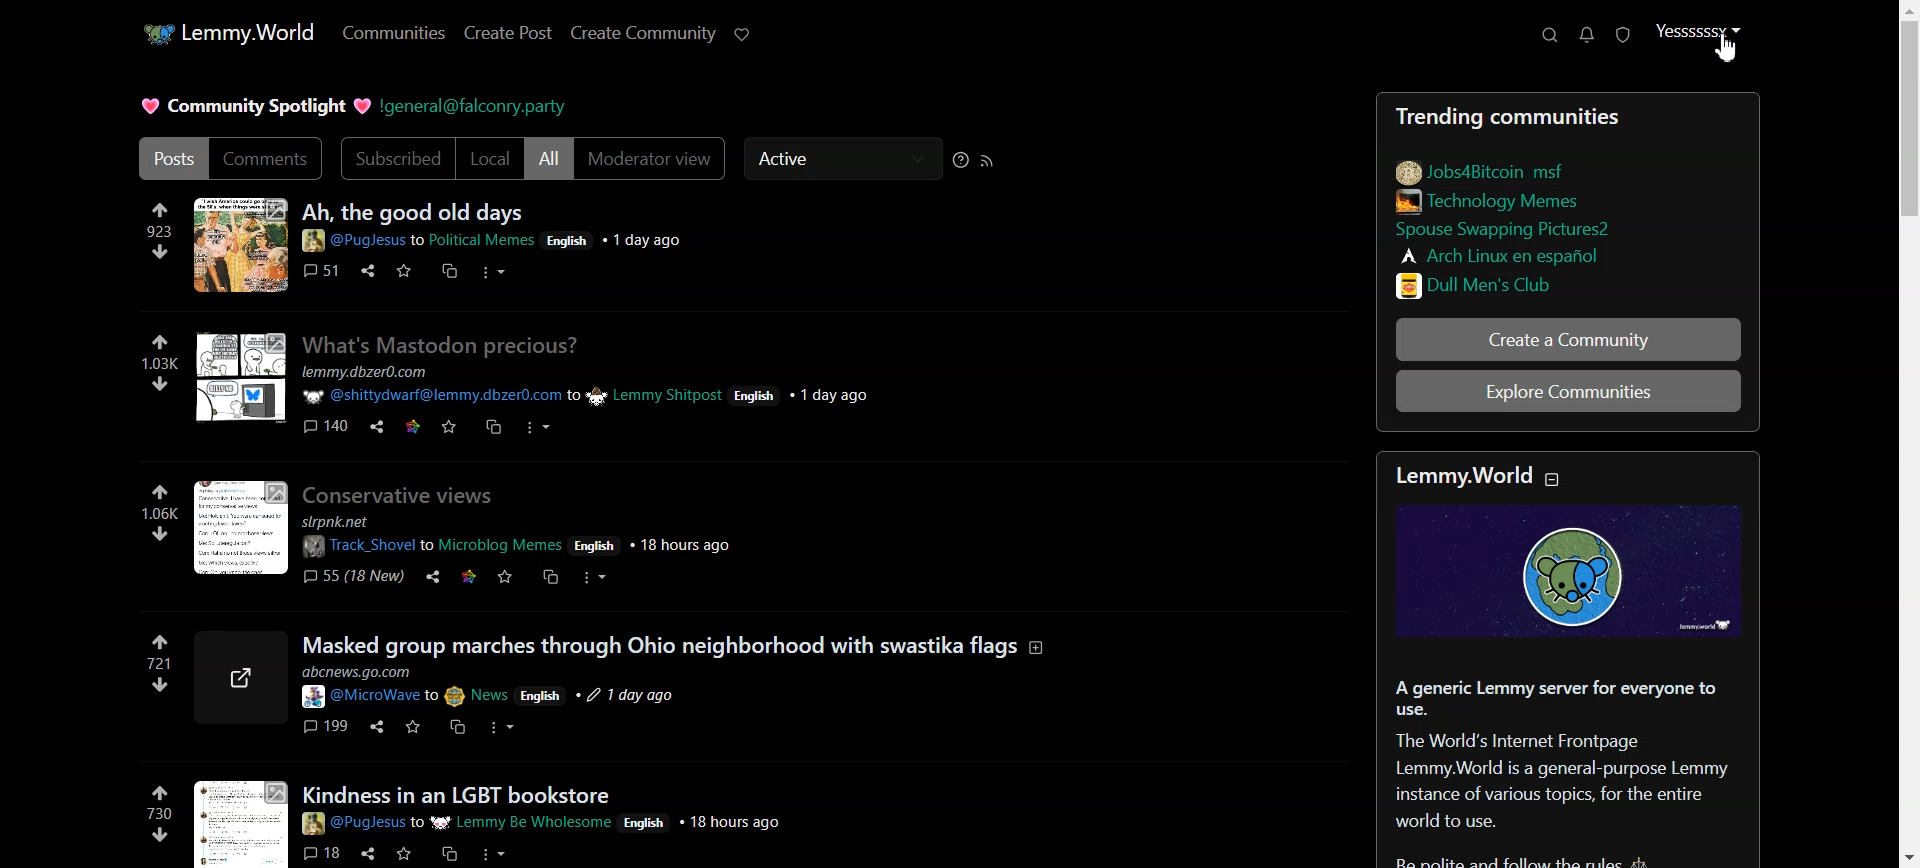 This screenshot has height=868, width=1920. I want to click on more, so click(489, 271).